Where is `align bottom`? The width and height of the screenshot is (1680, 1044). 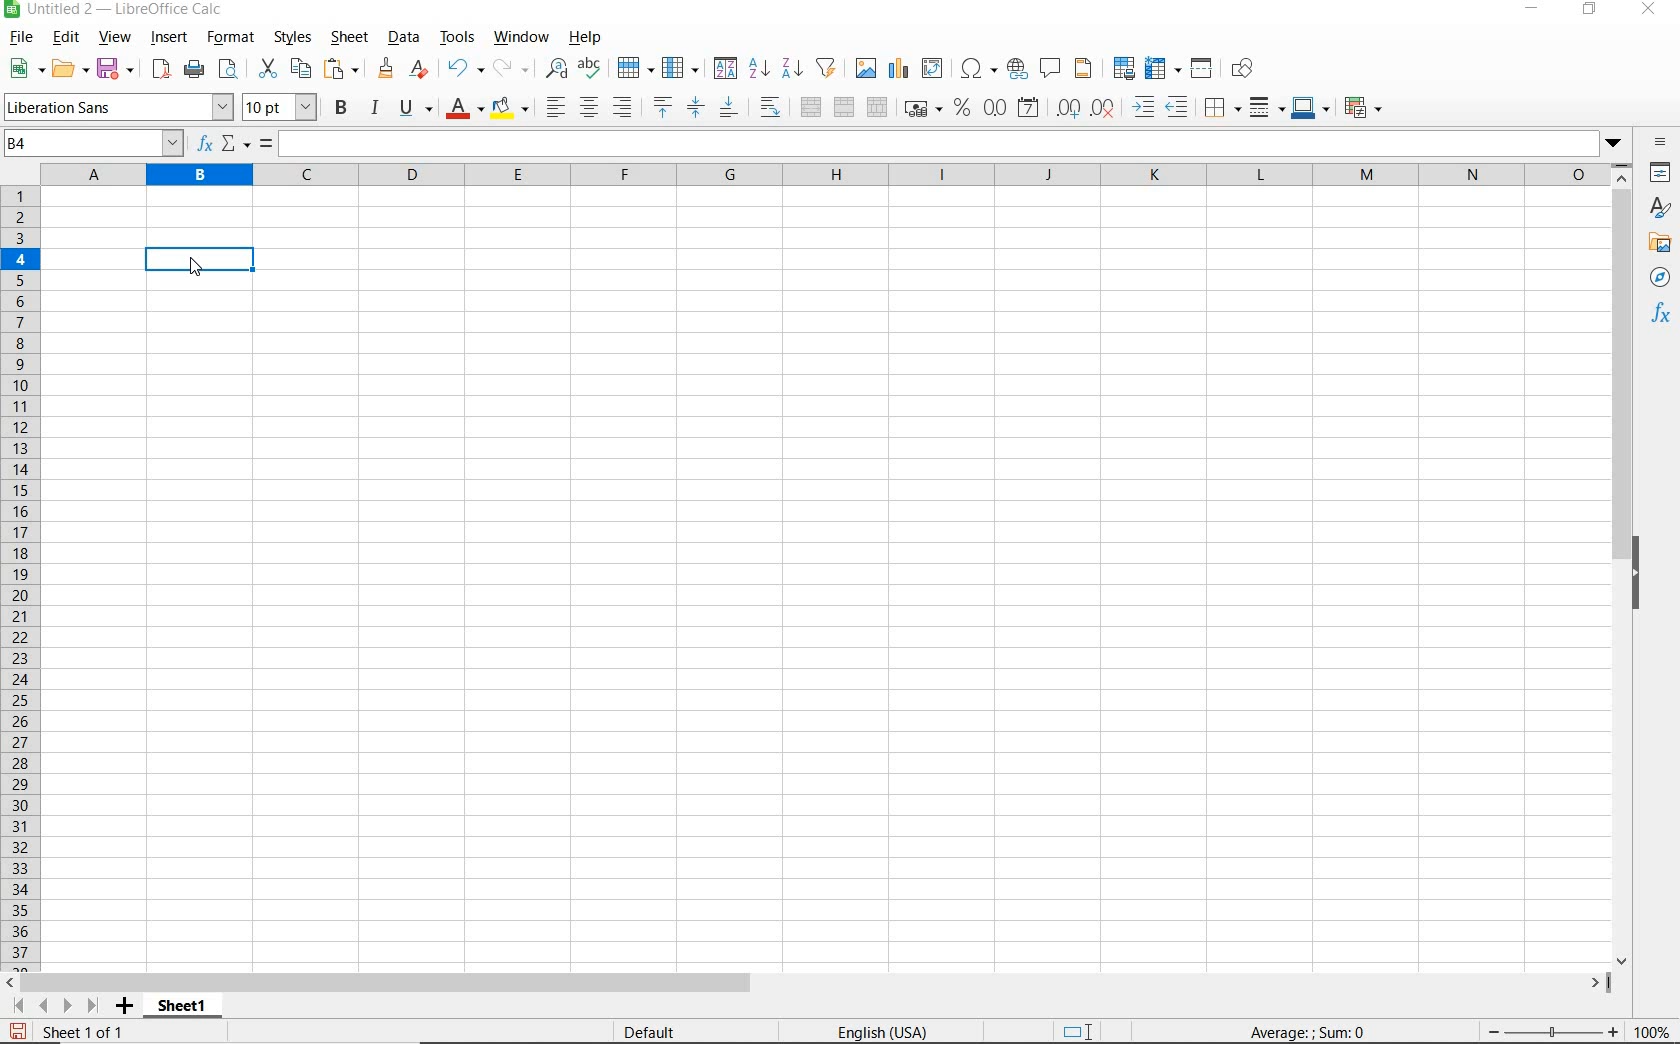
align bottom is located at coordinates (729, 109).